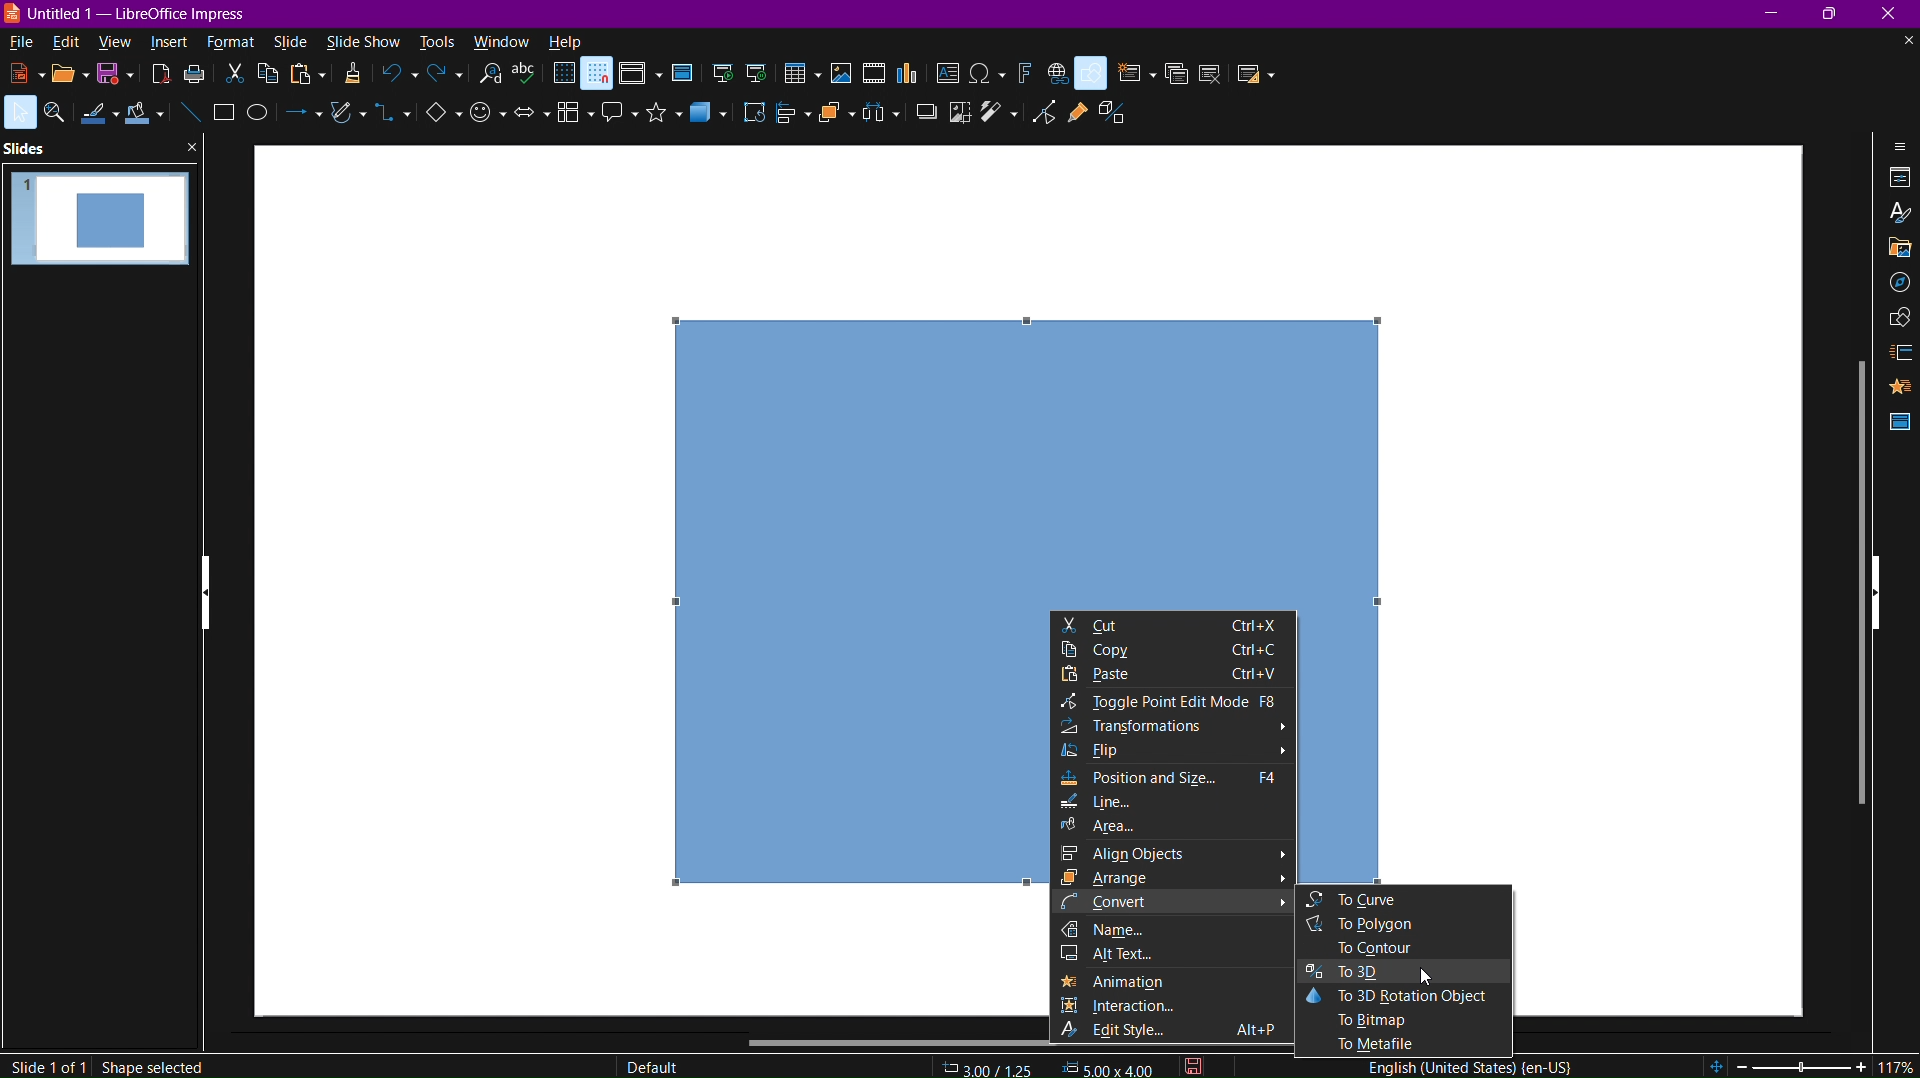 Image resolution: width=1920 pixels, height=1078 pixels. I want to click on Basic Shapes, so click(1094, 73).